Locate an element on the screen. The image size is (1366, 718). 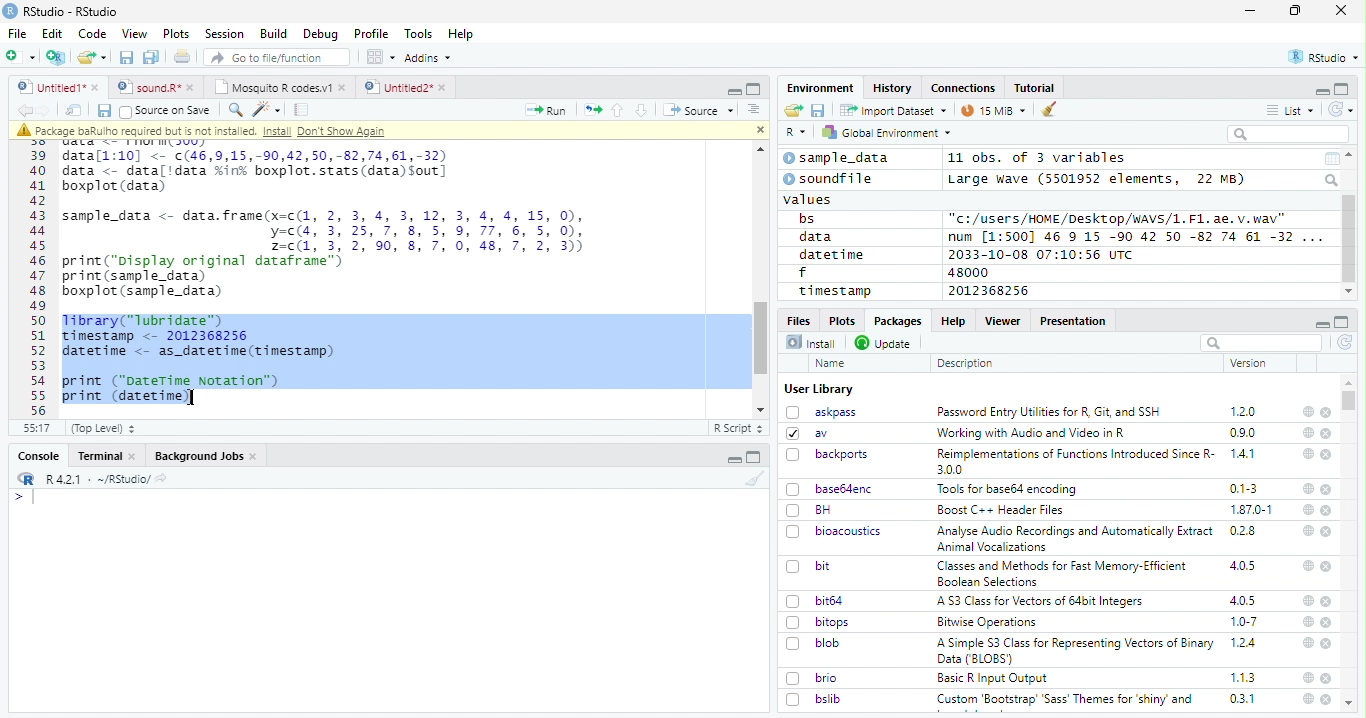
soundfile is located at coordinates (829, 179).